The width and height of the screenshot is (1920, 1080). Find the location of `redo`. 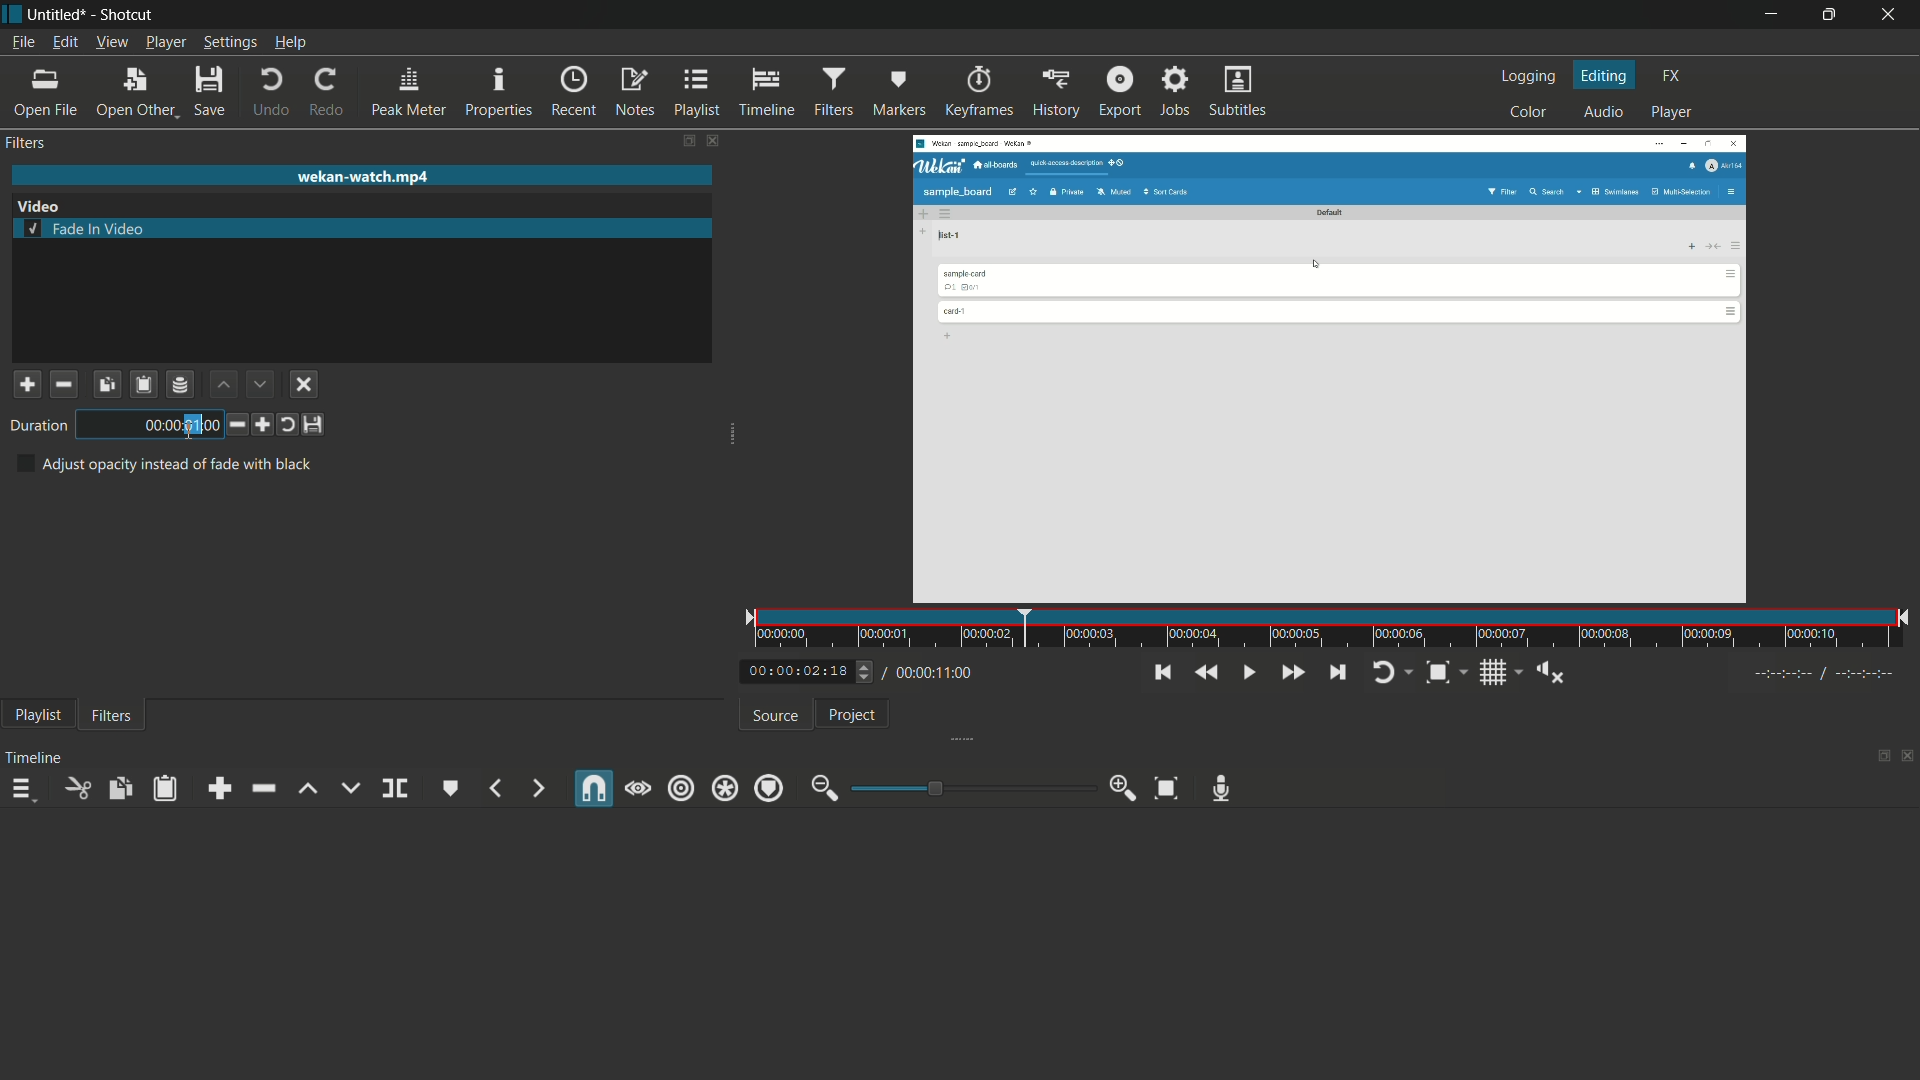

redo is located at coordinates (325, 93).